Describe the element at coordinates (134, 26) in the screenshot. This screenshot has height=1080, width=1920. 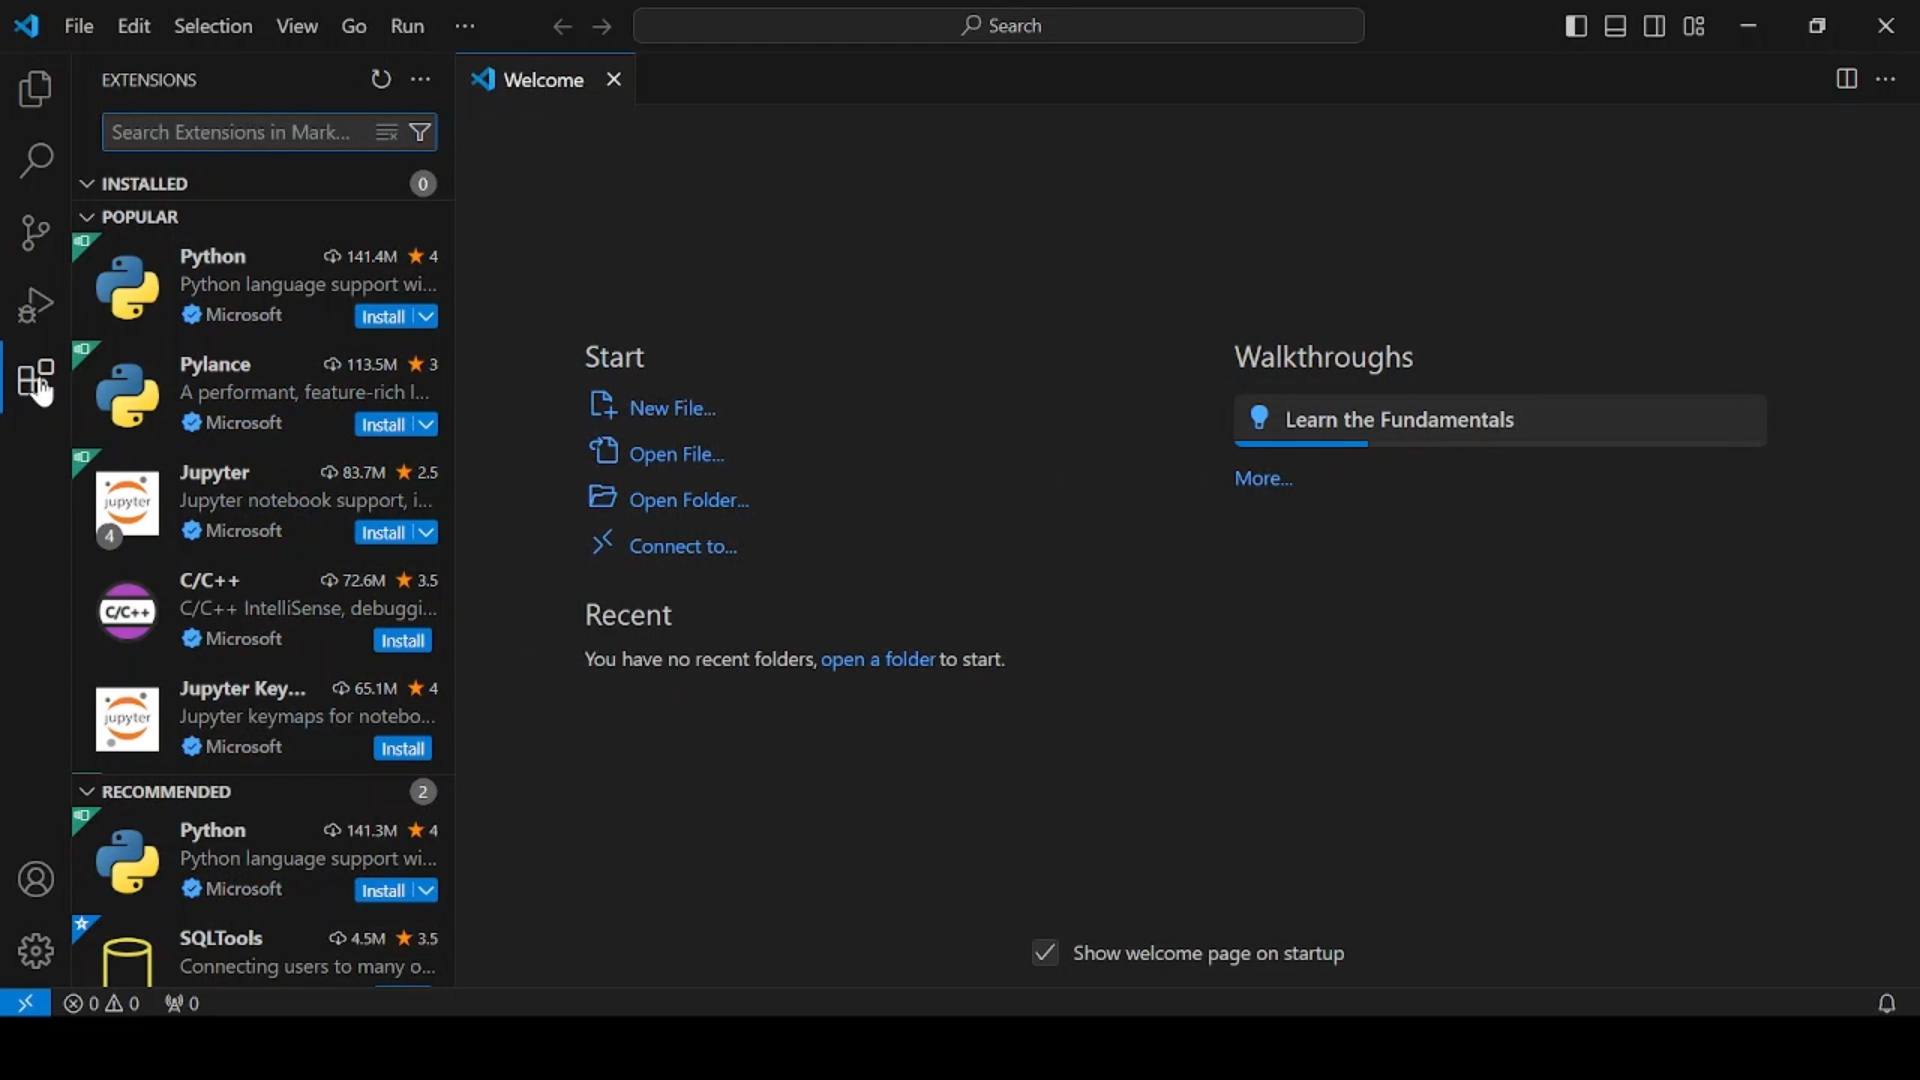
I see `edit` at that location.